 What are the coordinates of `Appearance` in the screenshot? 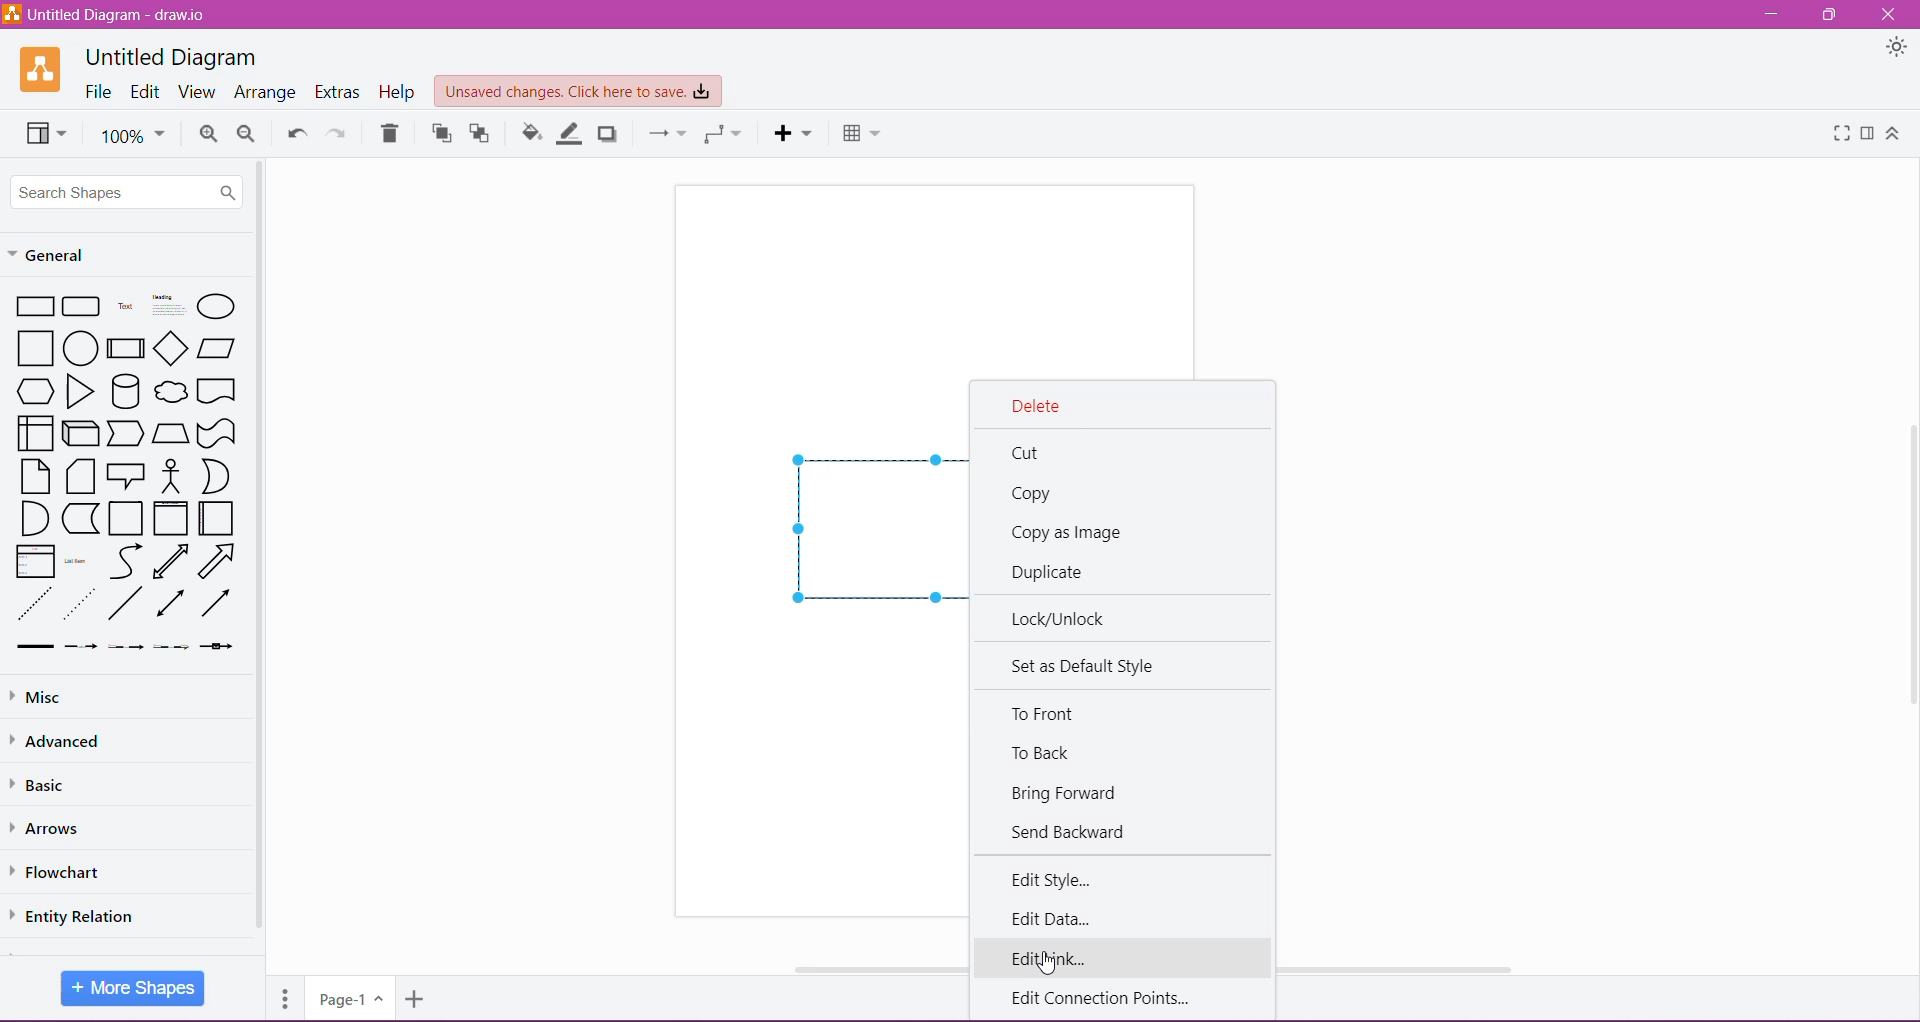 It's located at (1897, 48).